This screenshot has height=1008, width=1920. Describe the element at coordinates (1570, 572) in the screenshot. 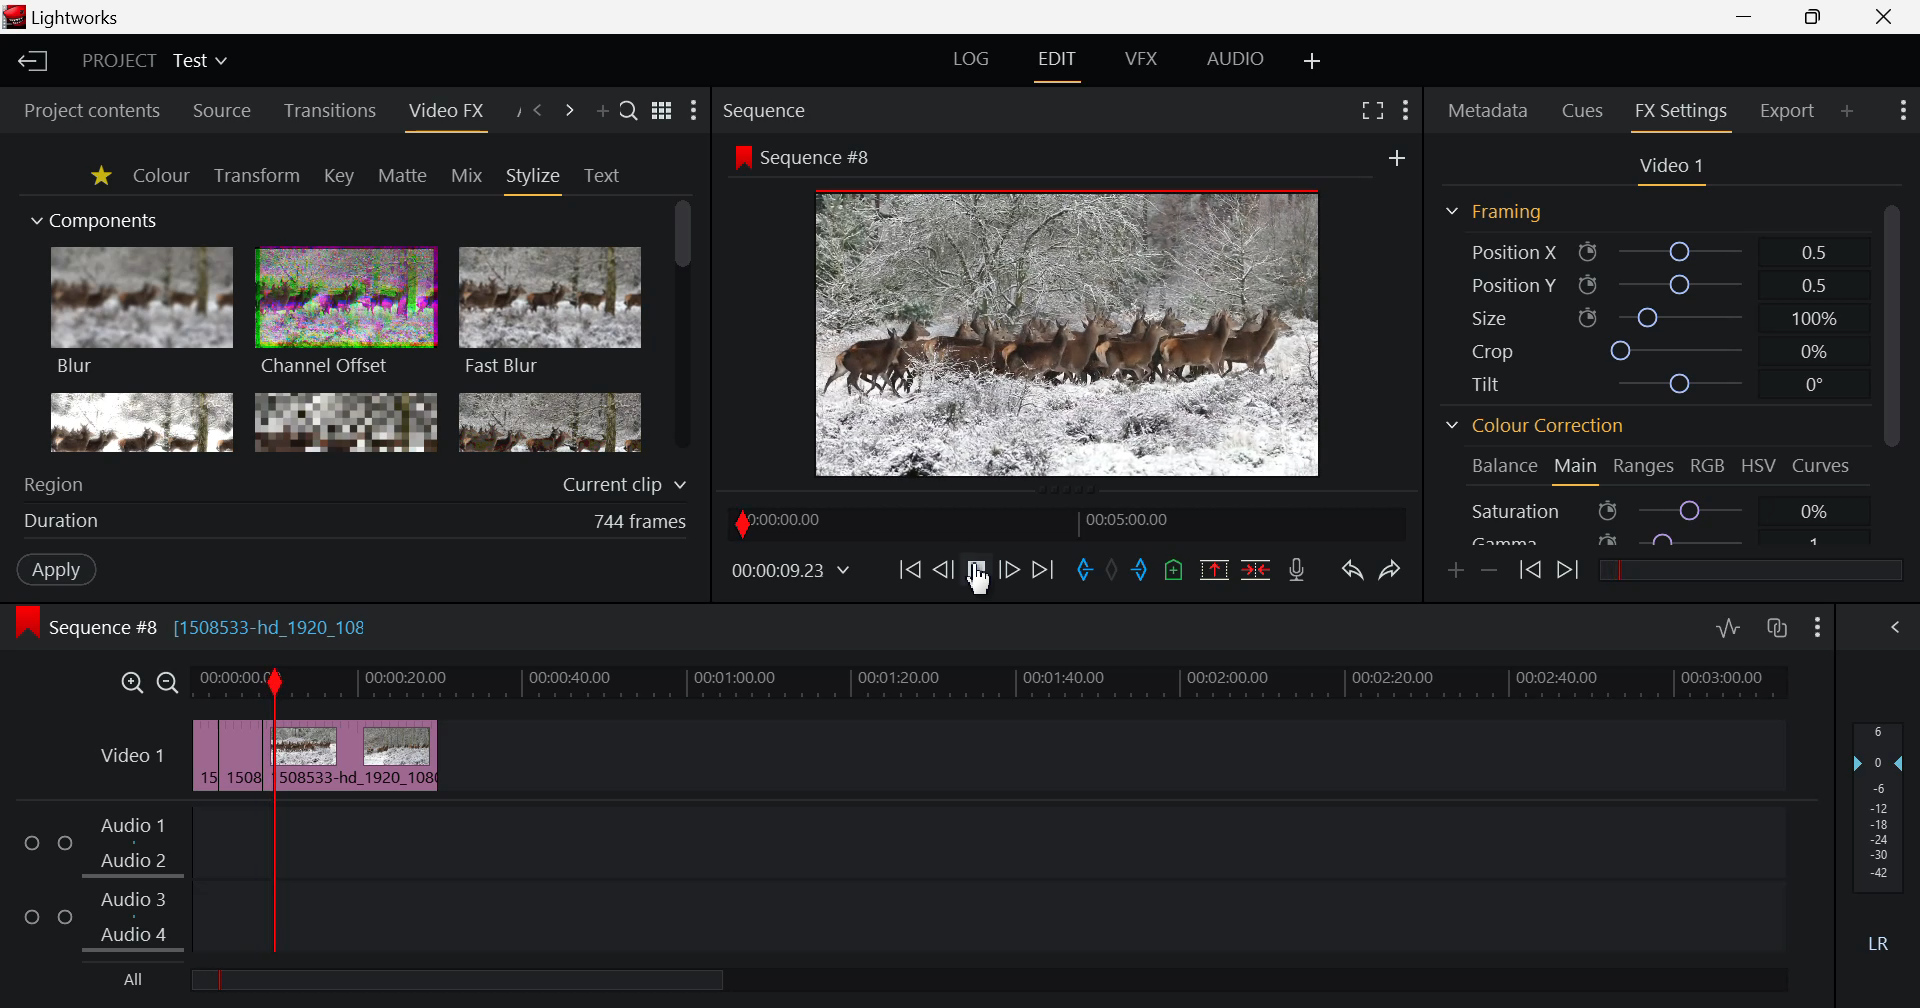

I see `Next keyframe` at that location.